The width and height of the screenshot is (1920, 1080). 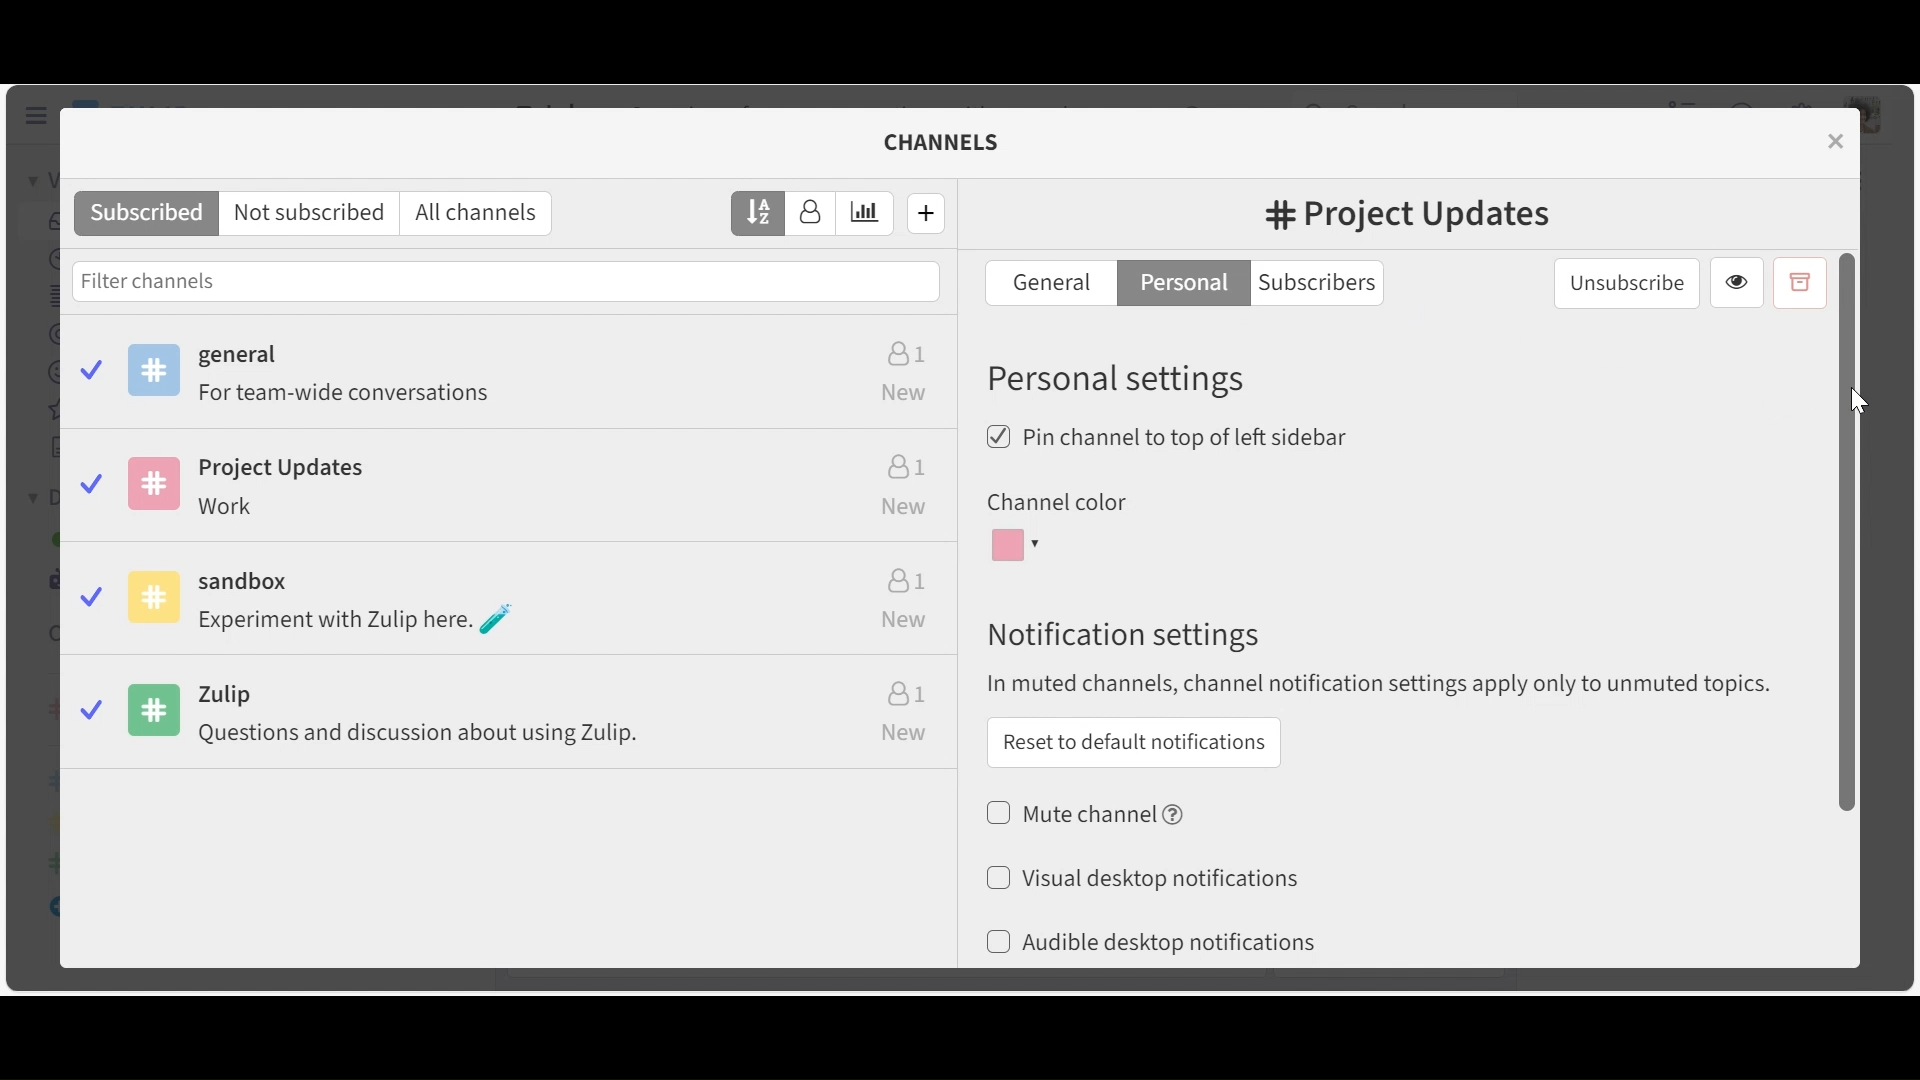 I want to click on Reset to default notifications, so click(x=1135, y=742).